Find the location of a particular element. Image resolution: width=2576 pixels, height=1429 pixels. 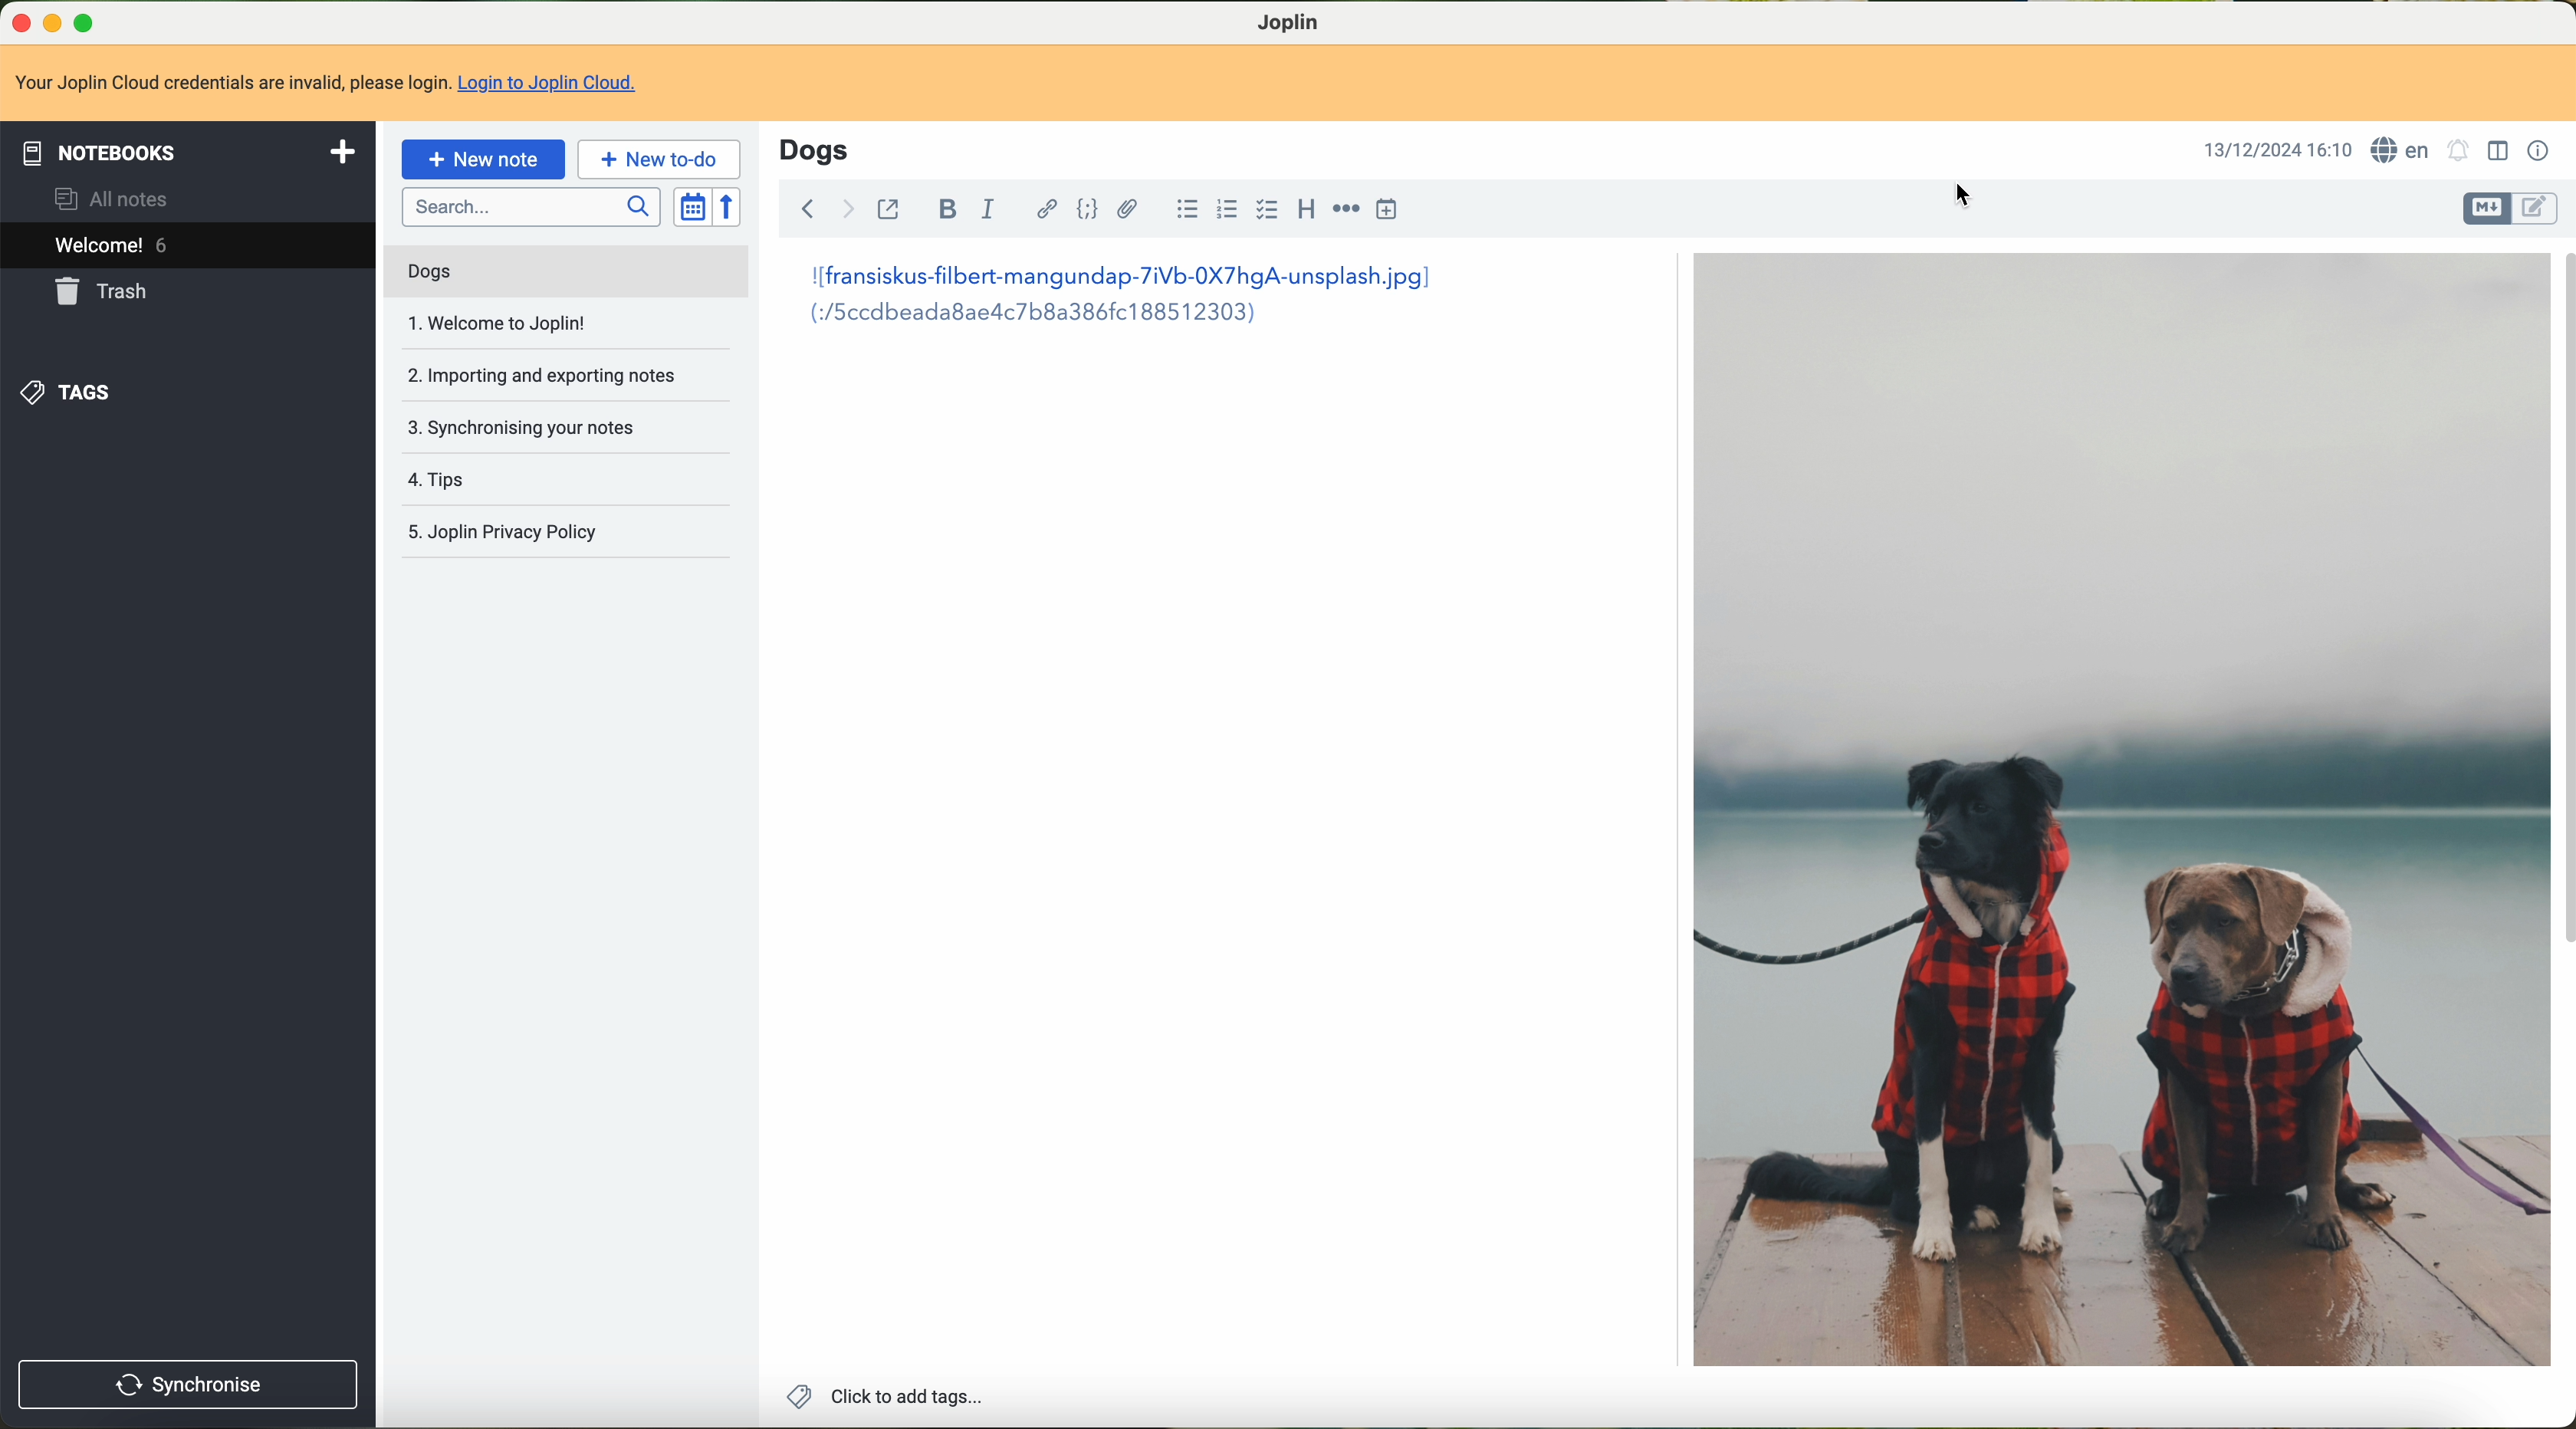

insert time is located at coordinates (1390, 212).